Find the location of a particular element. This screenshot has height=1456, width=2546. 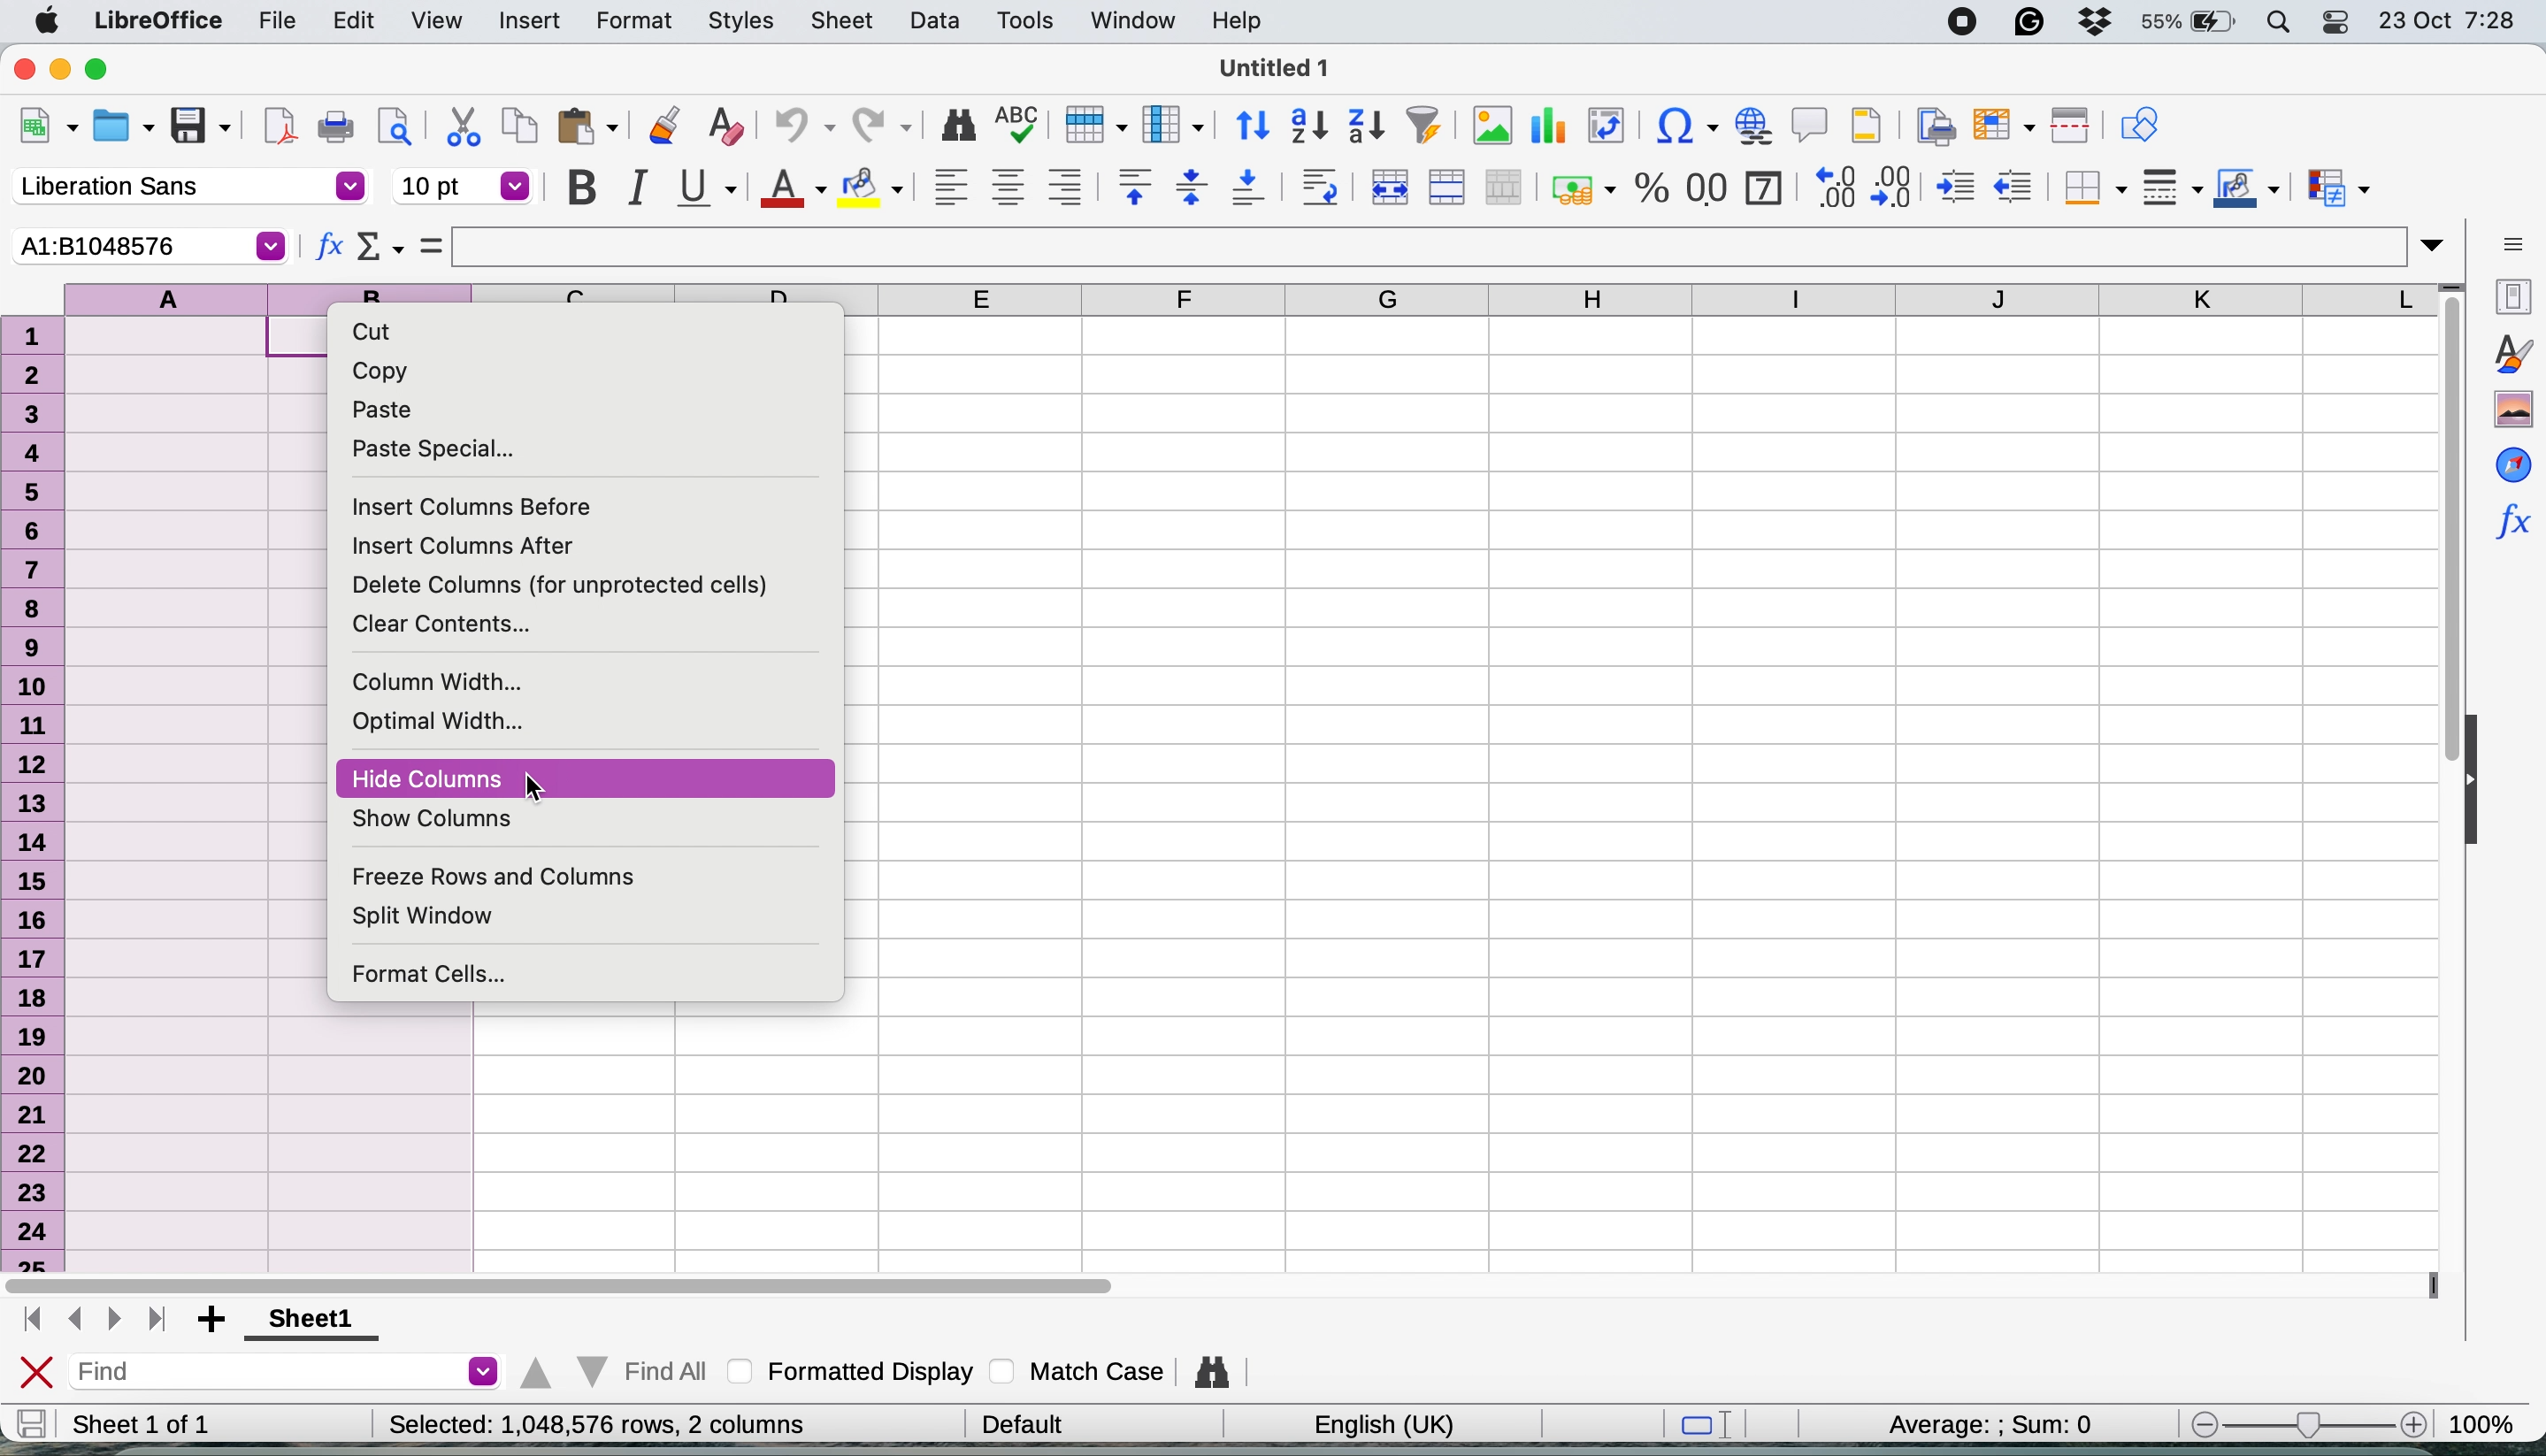

sheet is located at coordinates (849, 20).